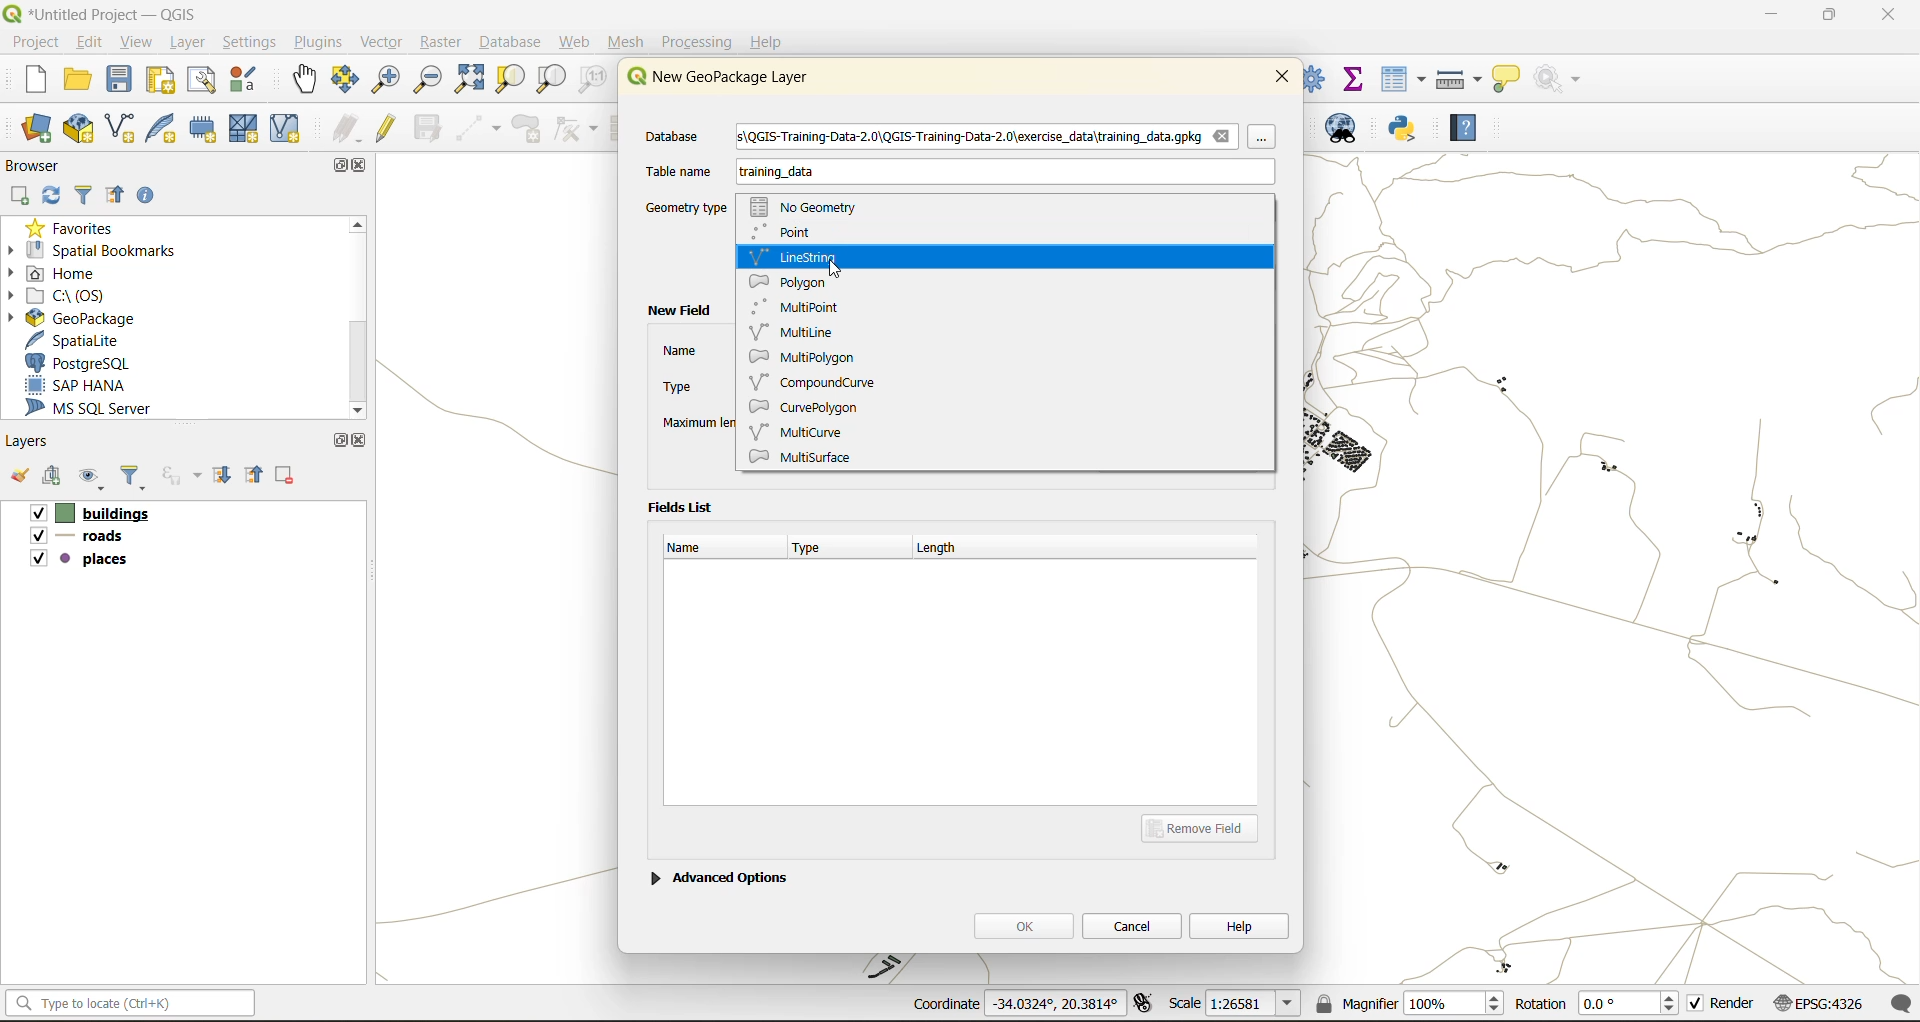 Image resolution: width=1920 pixels, height=1022 pixels. I want to click on Processing, so click(700, 39).